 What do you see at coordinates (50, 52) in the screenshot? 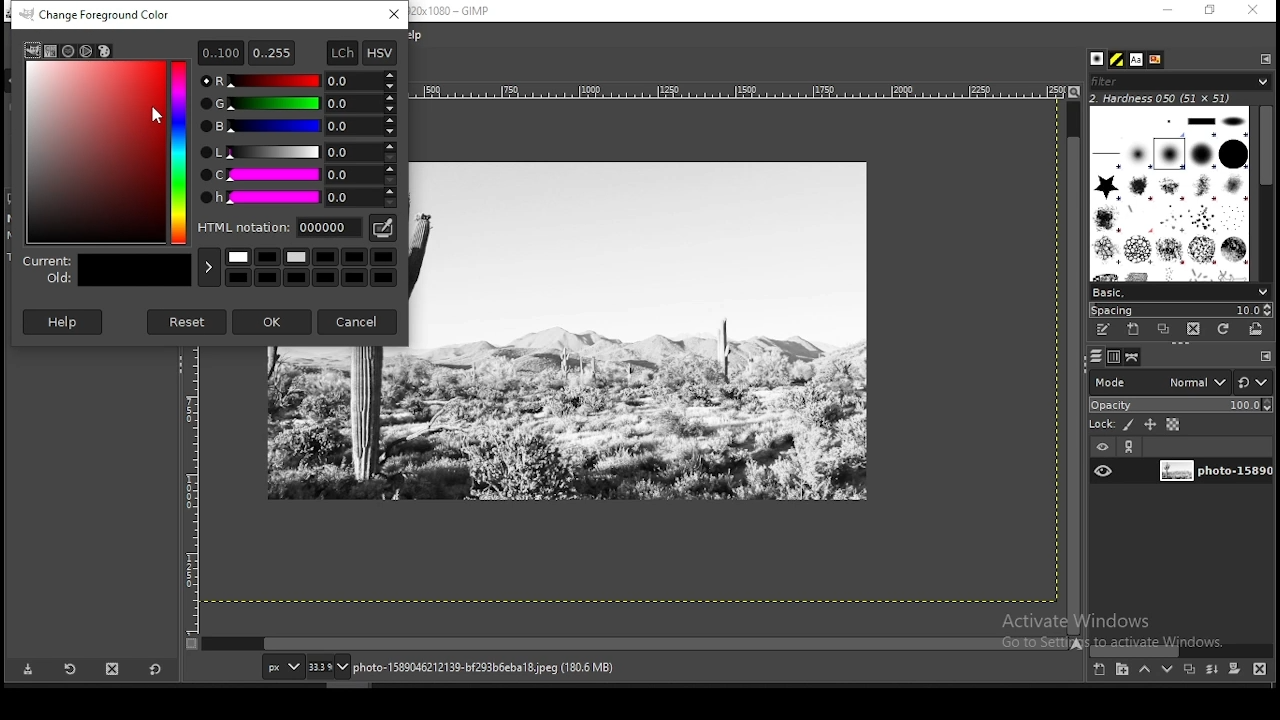
I see `wheel` at bounding box center [50, 52].